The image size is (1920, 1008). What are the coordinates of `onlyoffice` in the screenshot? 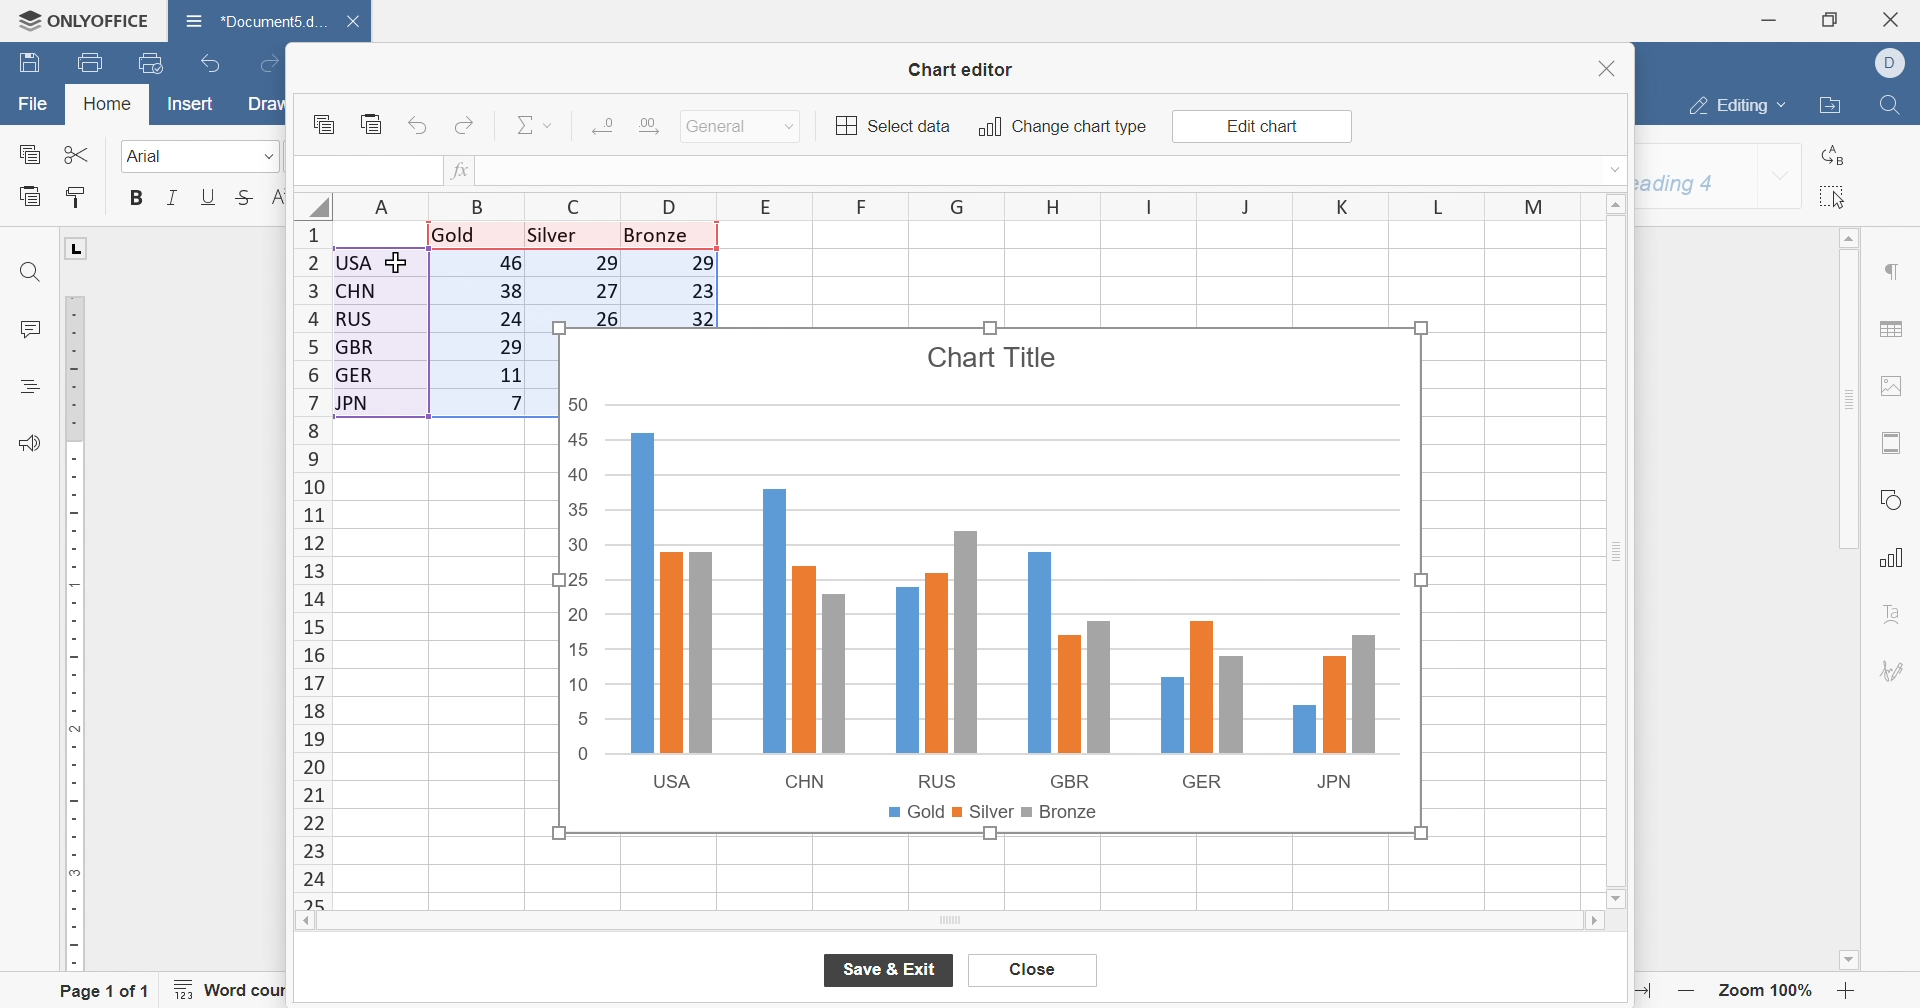 It's located at (84, 20).